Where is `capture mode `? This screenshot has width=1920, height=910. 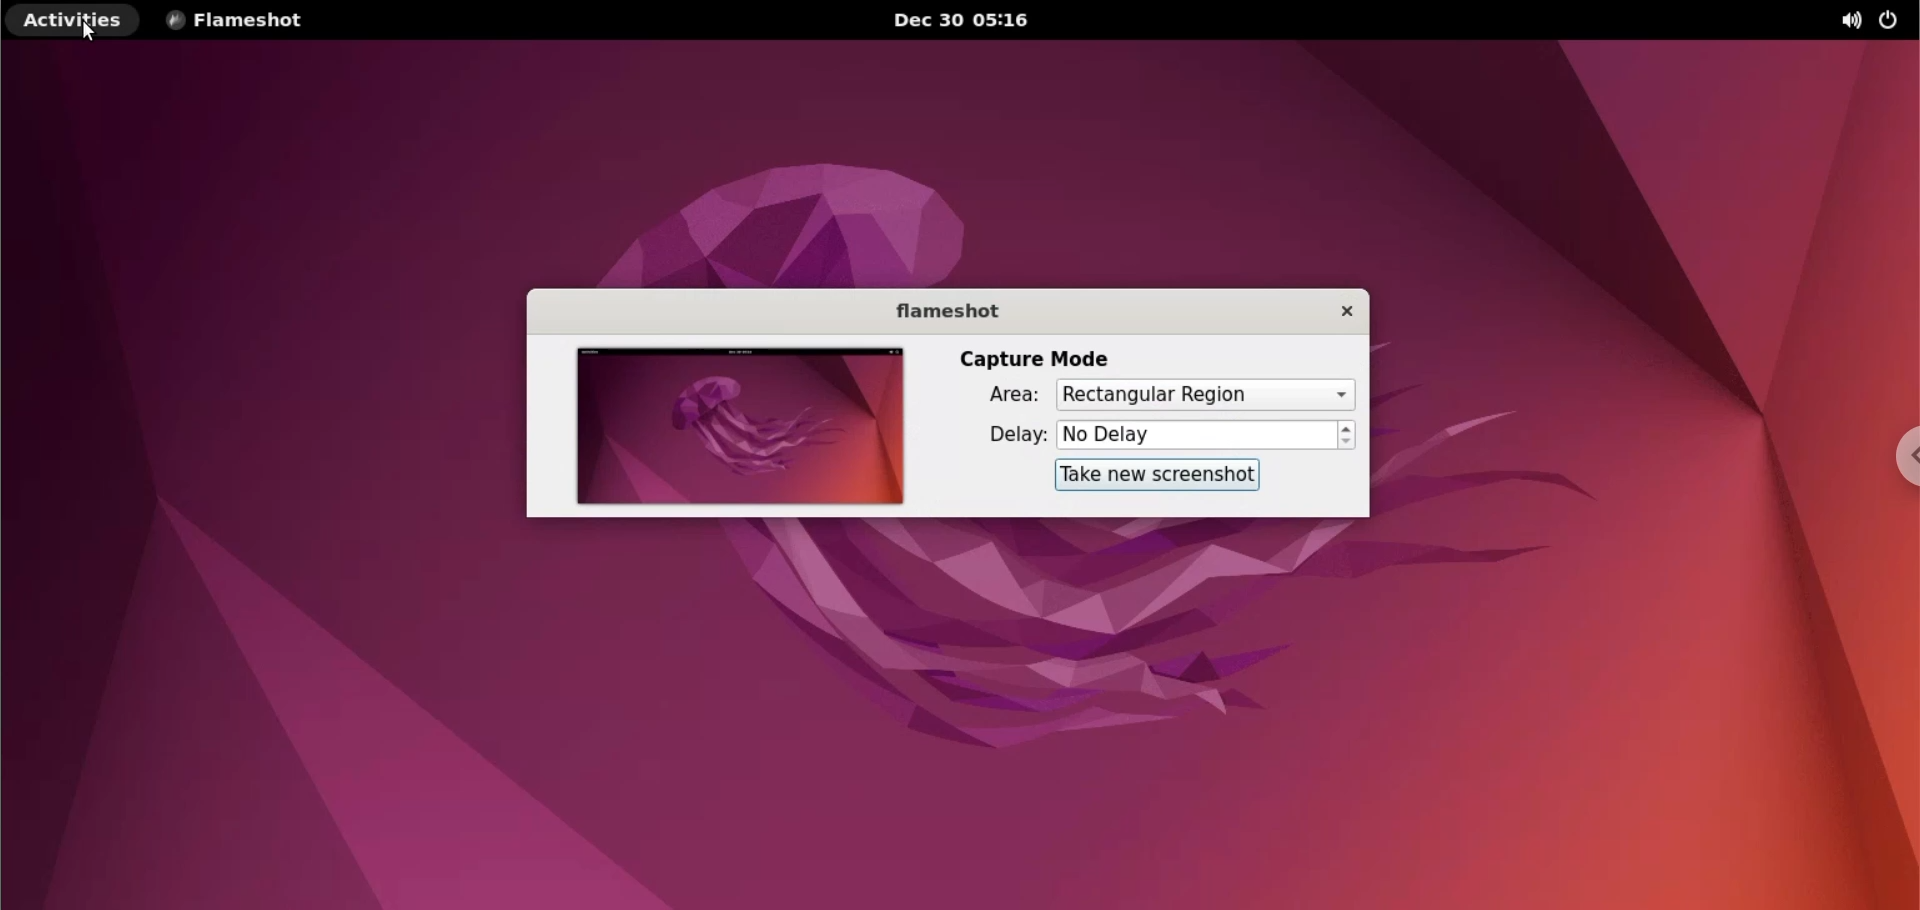 capture mode  is located at coordinates (1042, 359).